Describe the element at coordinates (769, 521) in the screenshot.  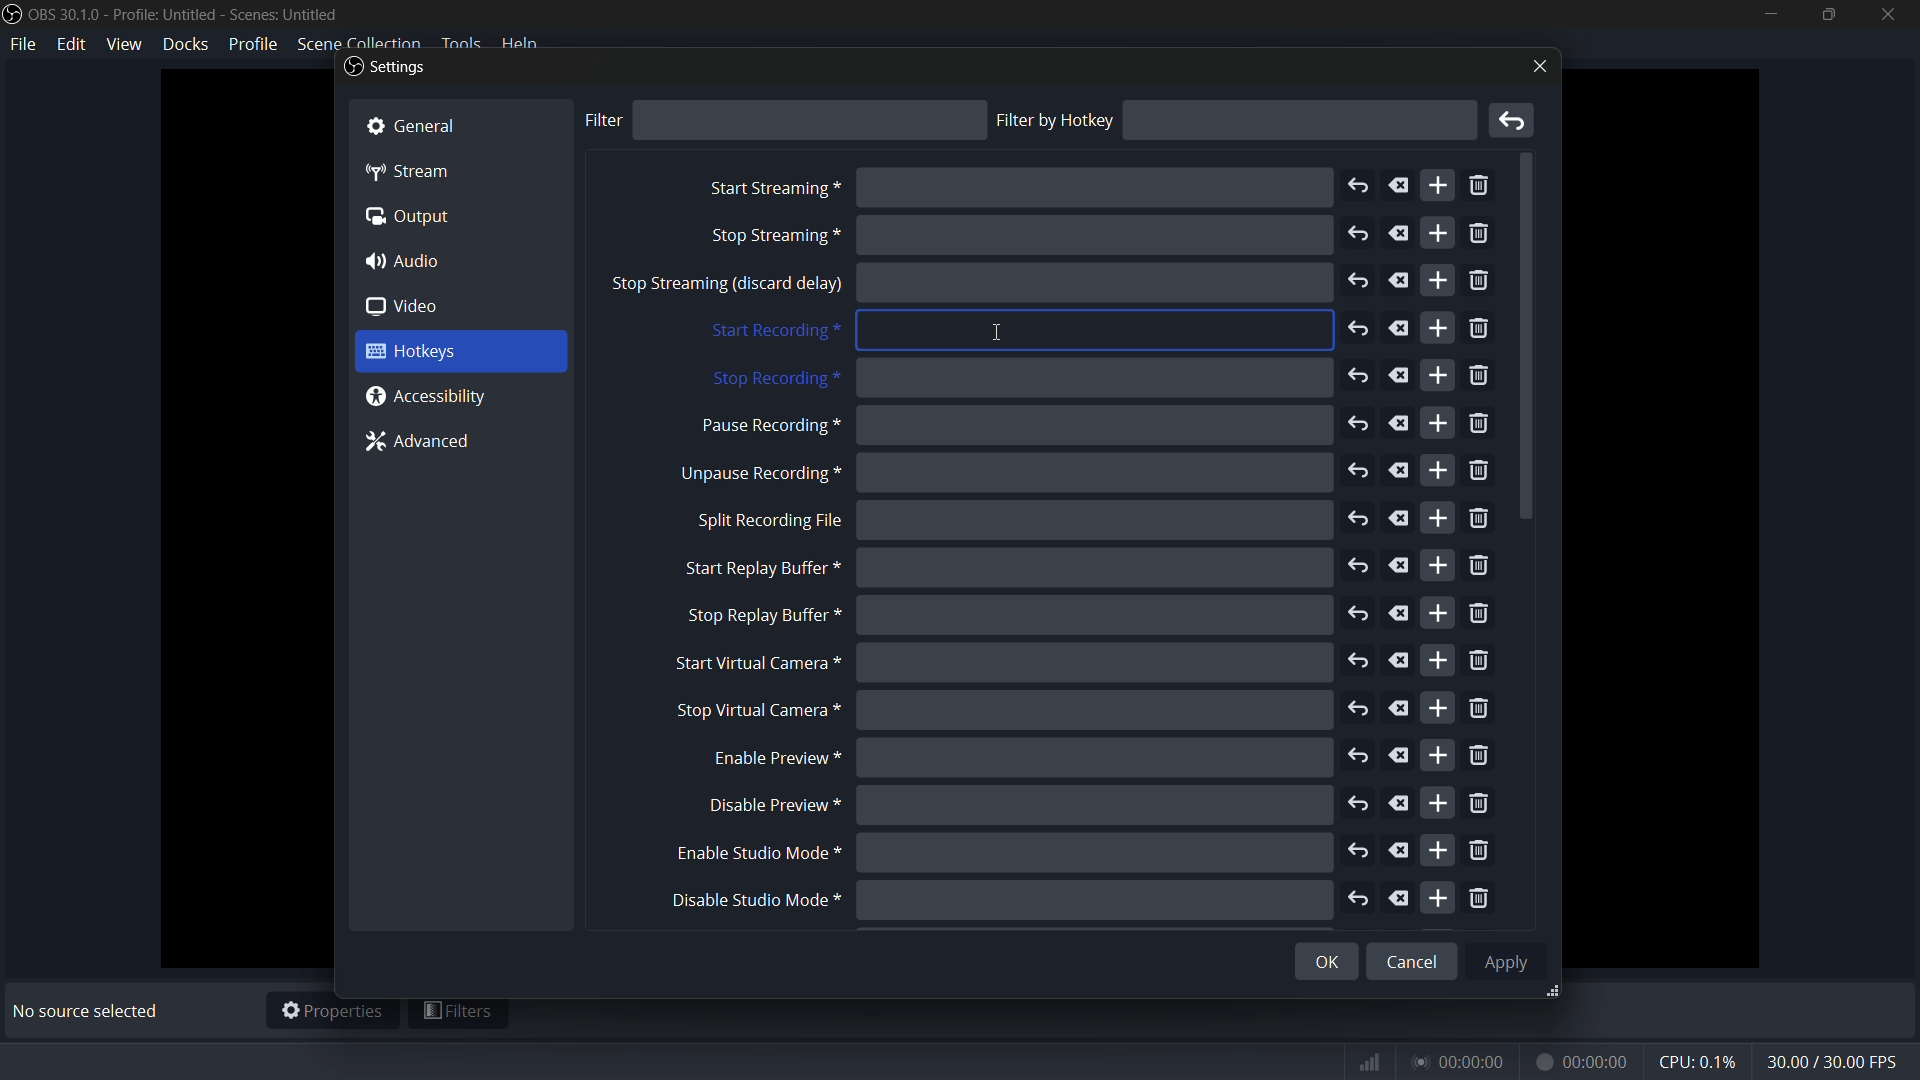
I see `split recording file` at that location.